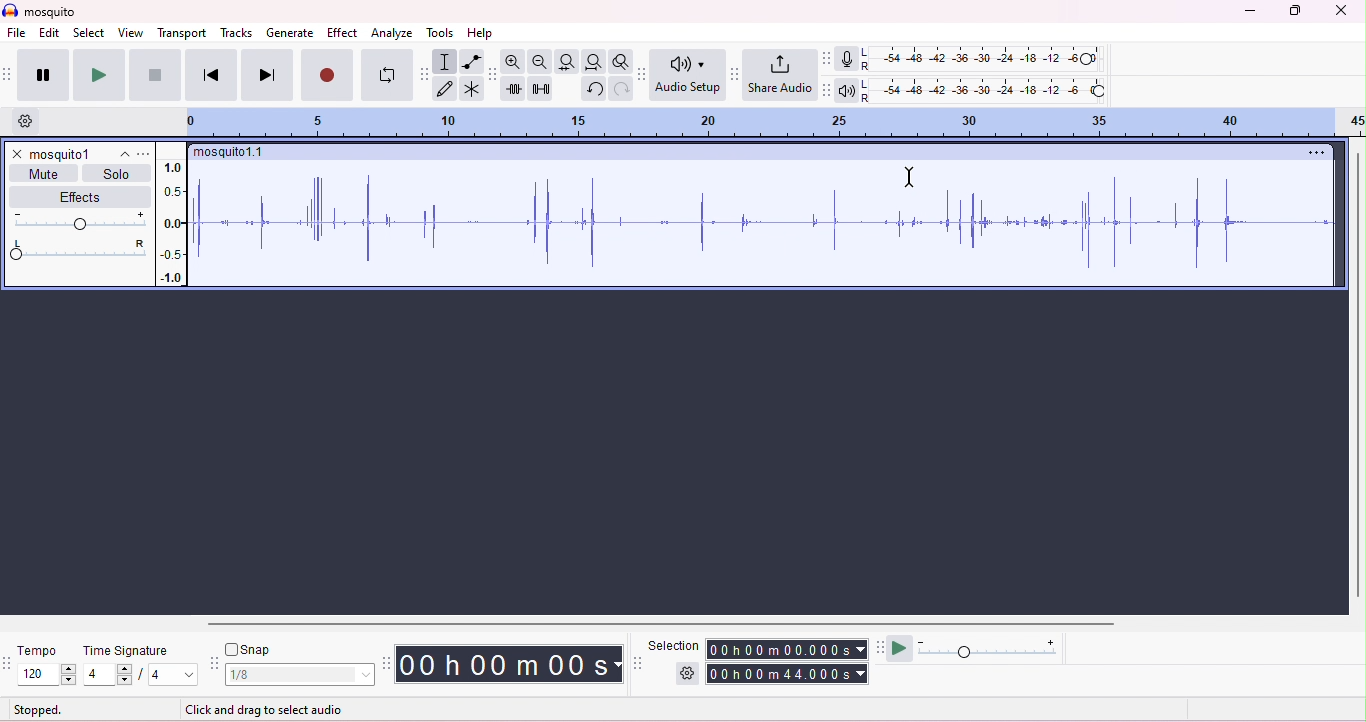  Describe the element at coordinates (846, 92) in the screenshot. I see `playback meter` at that location.